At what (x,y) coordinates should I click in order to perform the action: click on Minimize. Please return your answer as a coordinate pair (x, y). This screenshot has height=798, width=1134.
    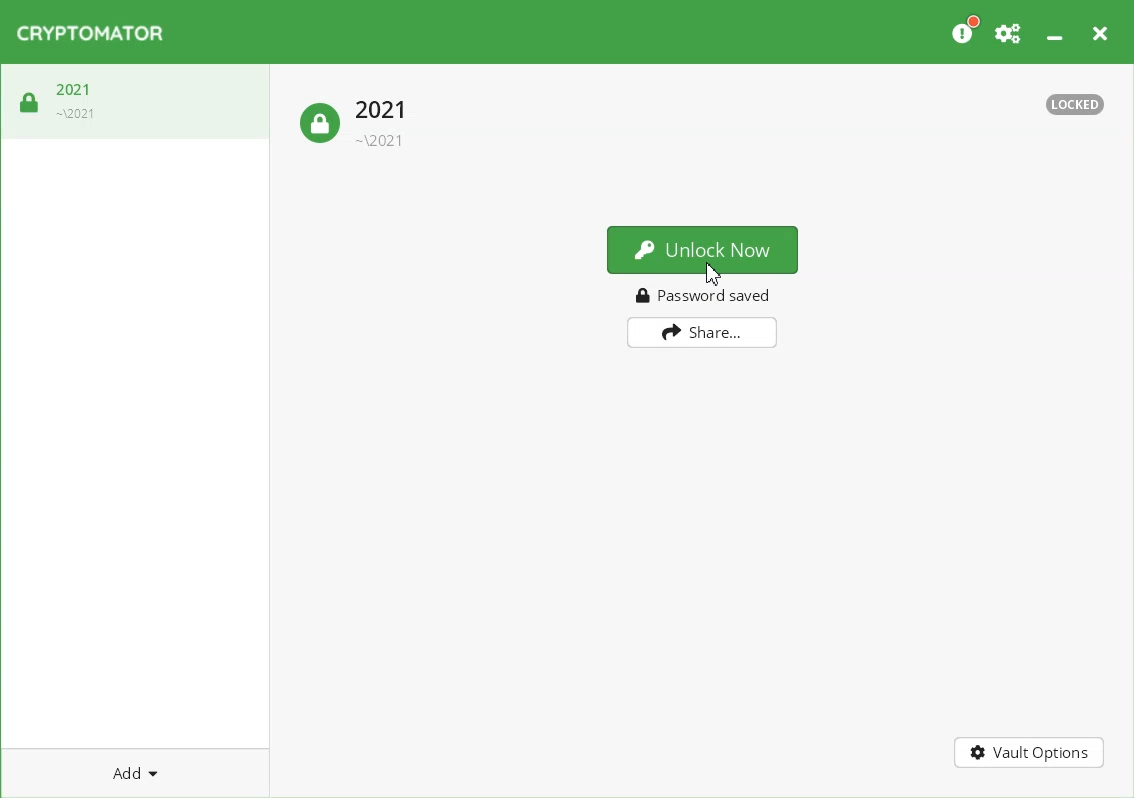
    Looking at the image, I should click on (1053, 33).